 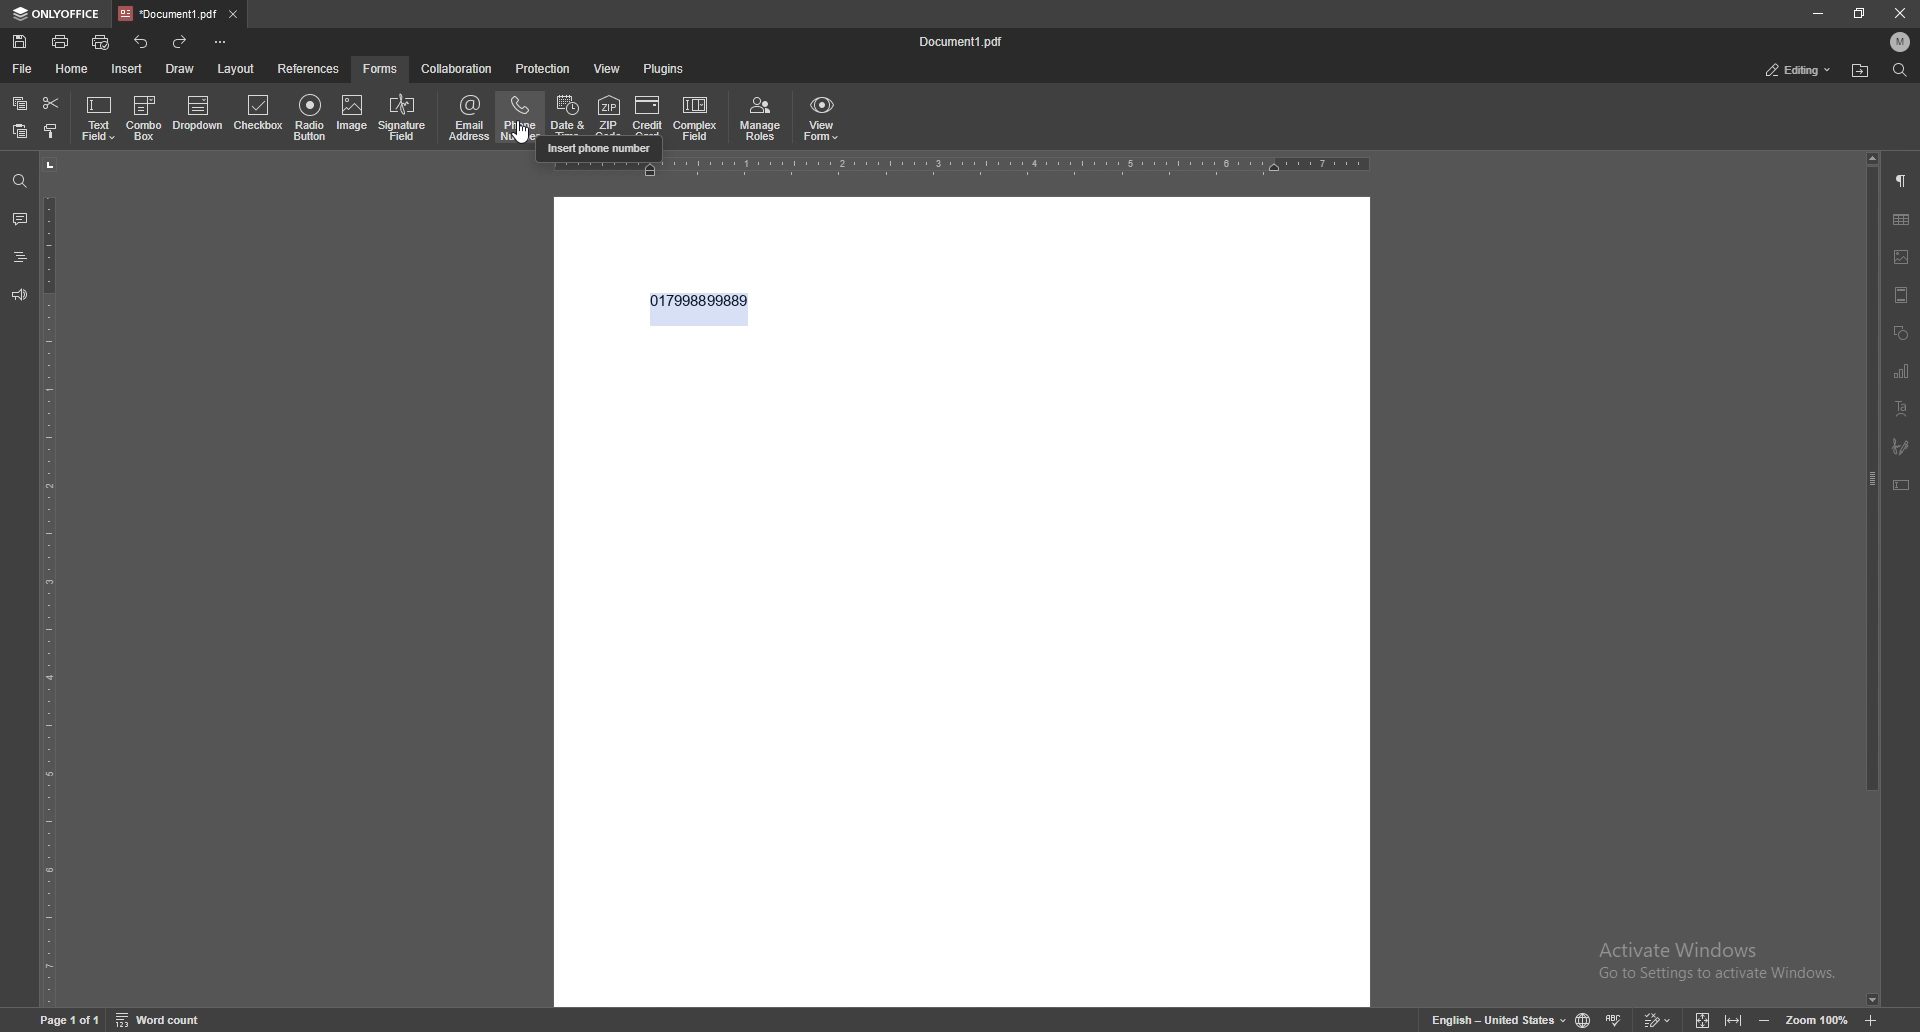 I want to click on tab, so click(x=168, y=14).